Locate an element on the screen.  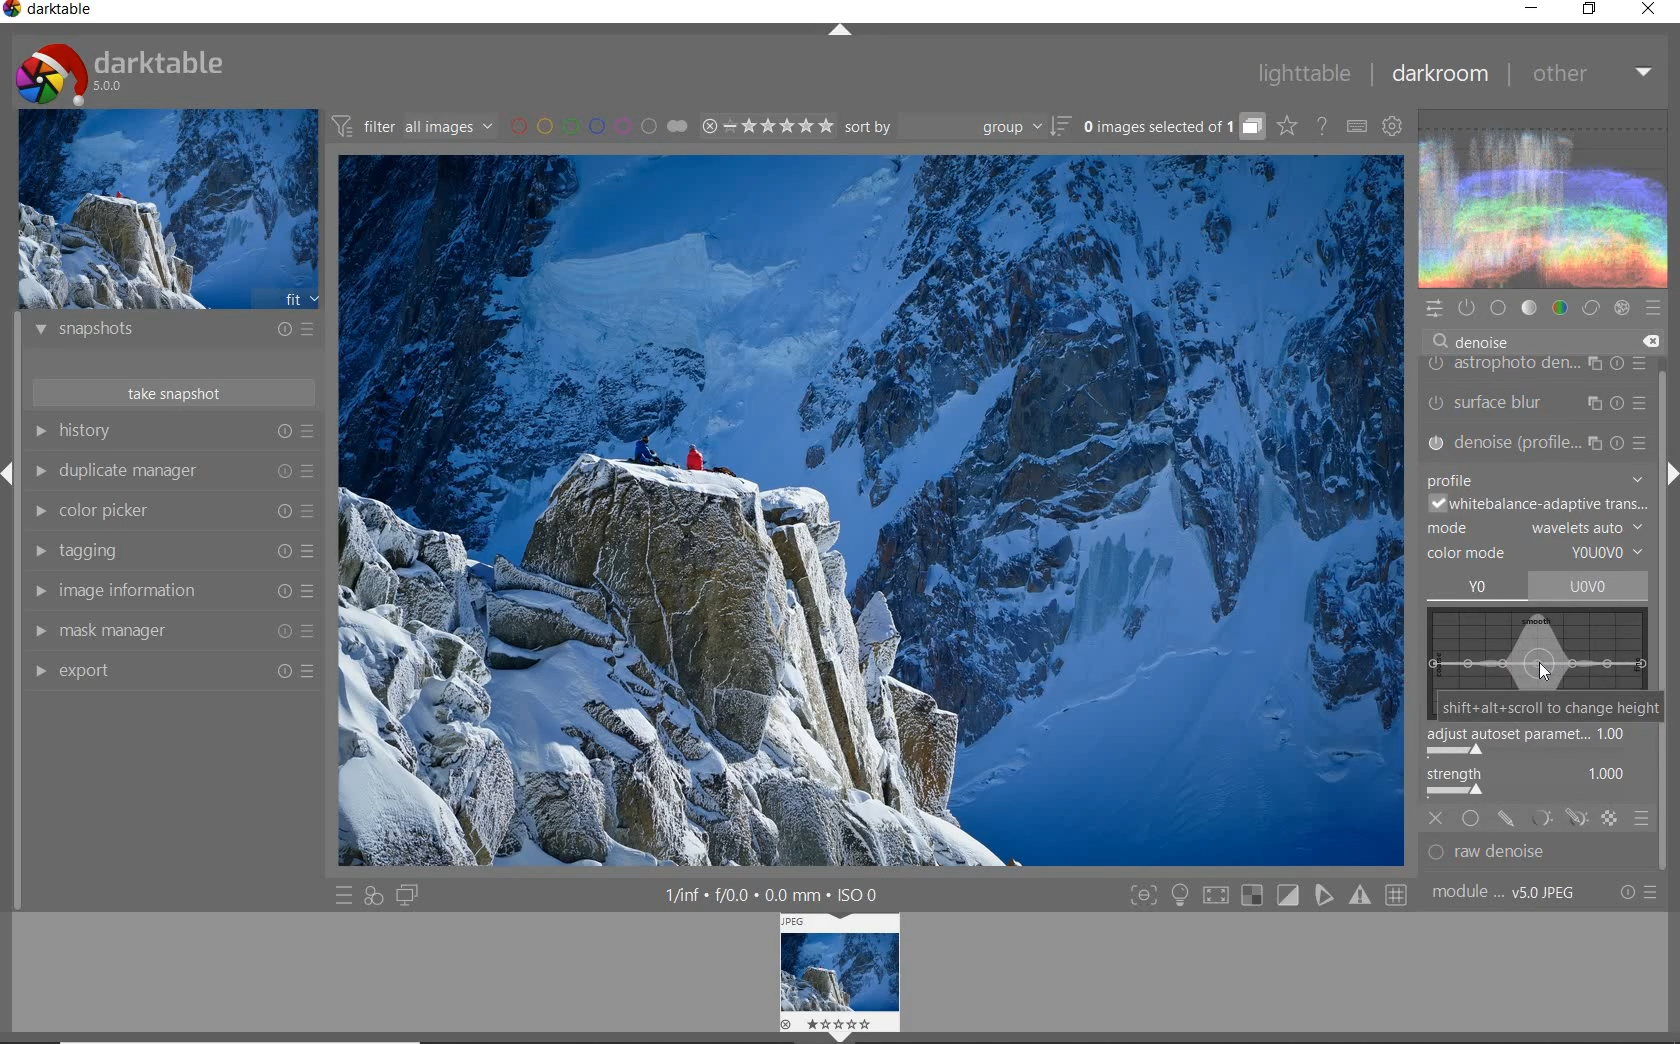
take snapshot is located at coordinates (177, 392).